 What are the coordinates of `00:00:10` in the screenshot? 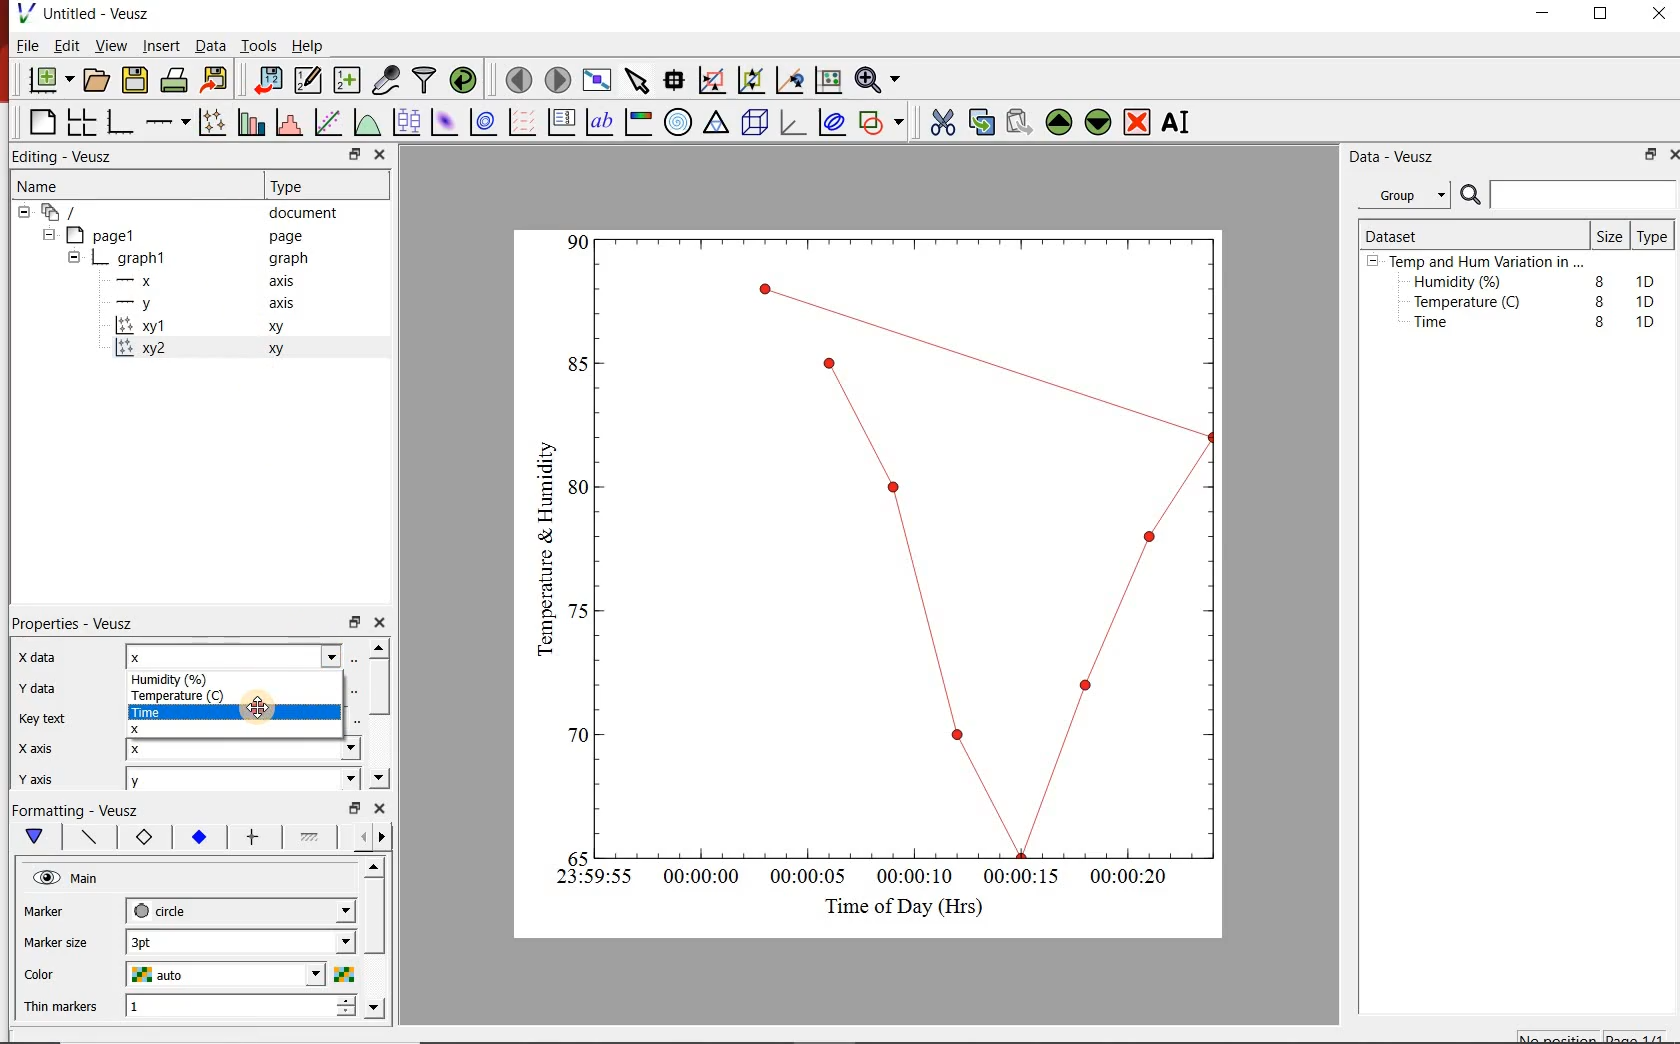 It's located at (913, 875).